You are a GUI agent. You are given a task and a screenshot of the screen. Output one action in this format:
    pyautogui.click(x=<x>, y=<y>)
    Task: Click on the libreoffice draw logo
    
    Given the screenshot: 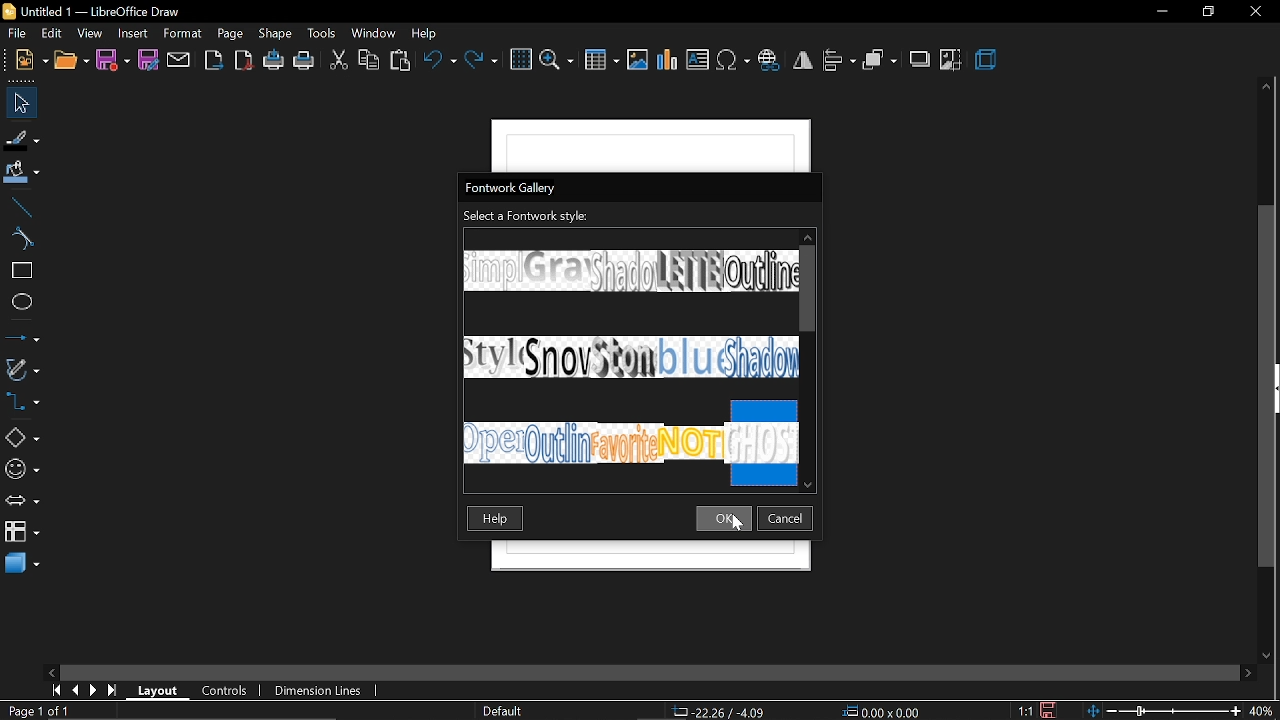 What is the action you would take?
    pyautogui.click(x=9, y=10)
    